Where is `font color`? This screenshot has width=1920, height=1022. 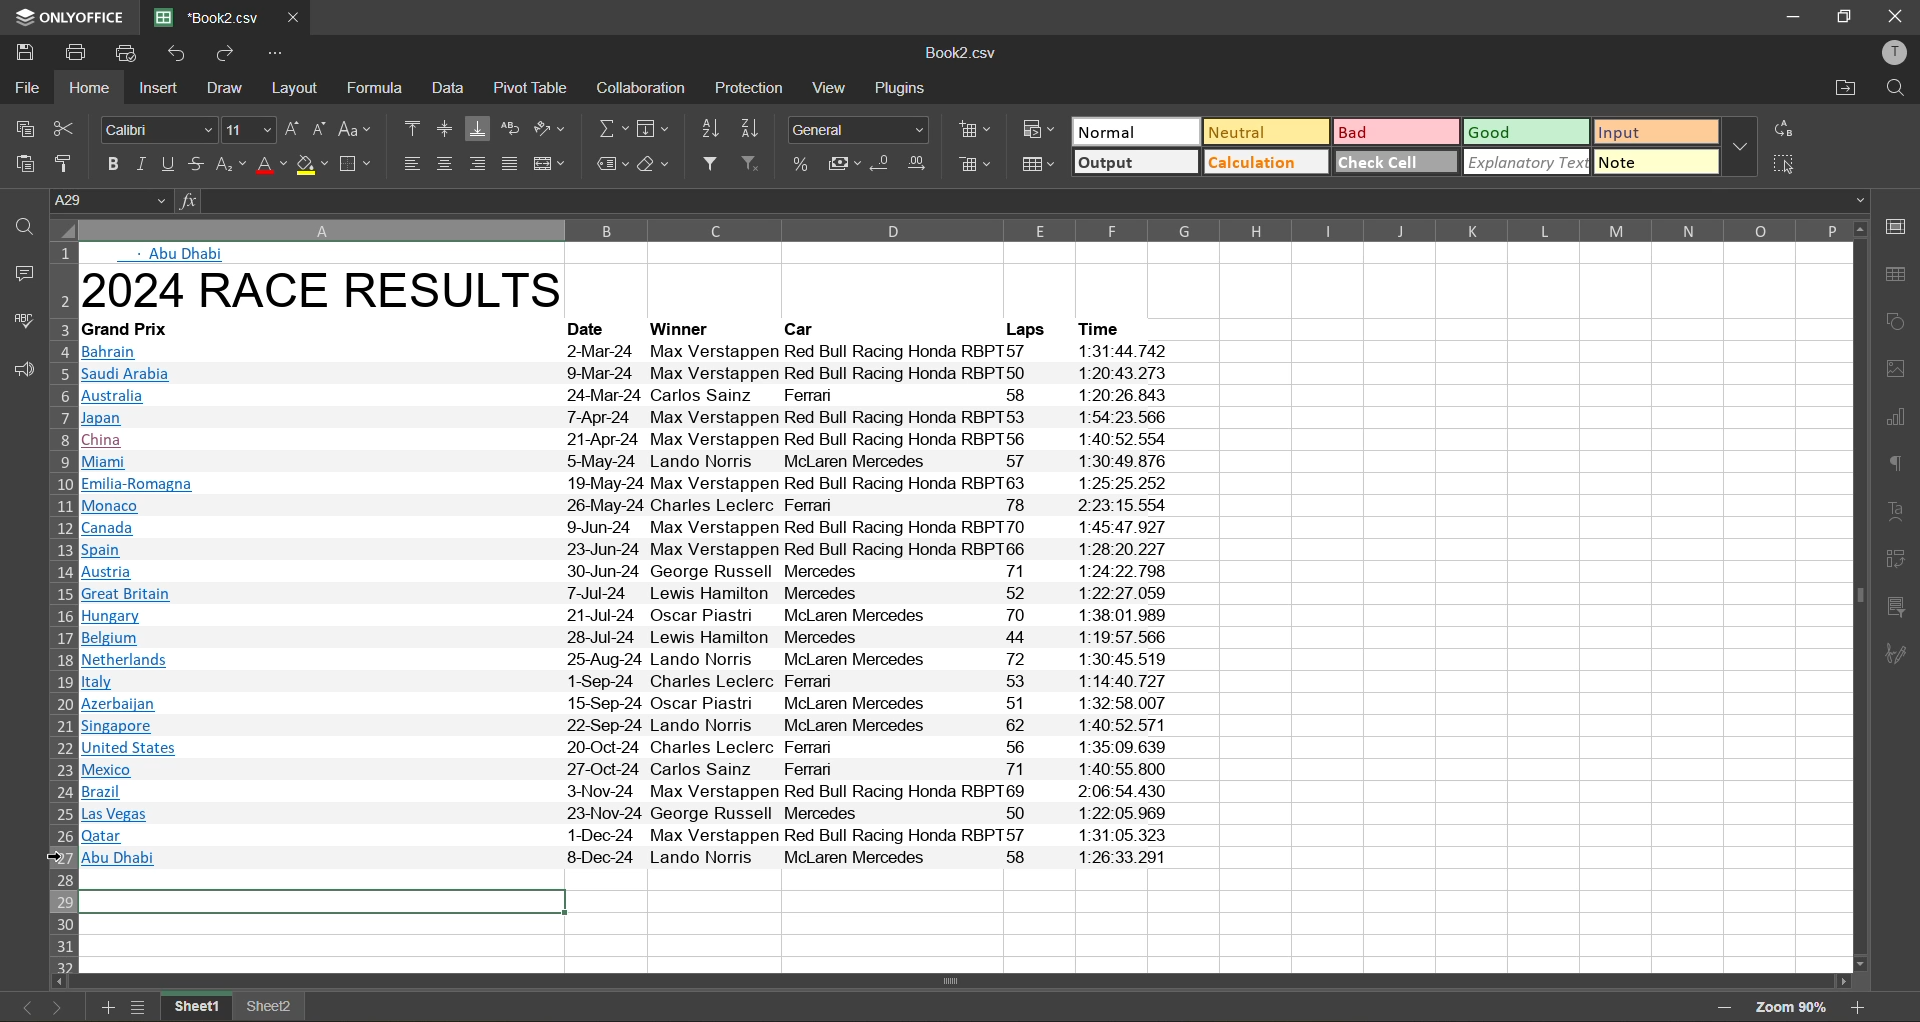 font color is located at coordinates (269, 164).